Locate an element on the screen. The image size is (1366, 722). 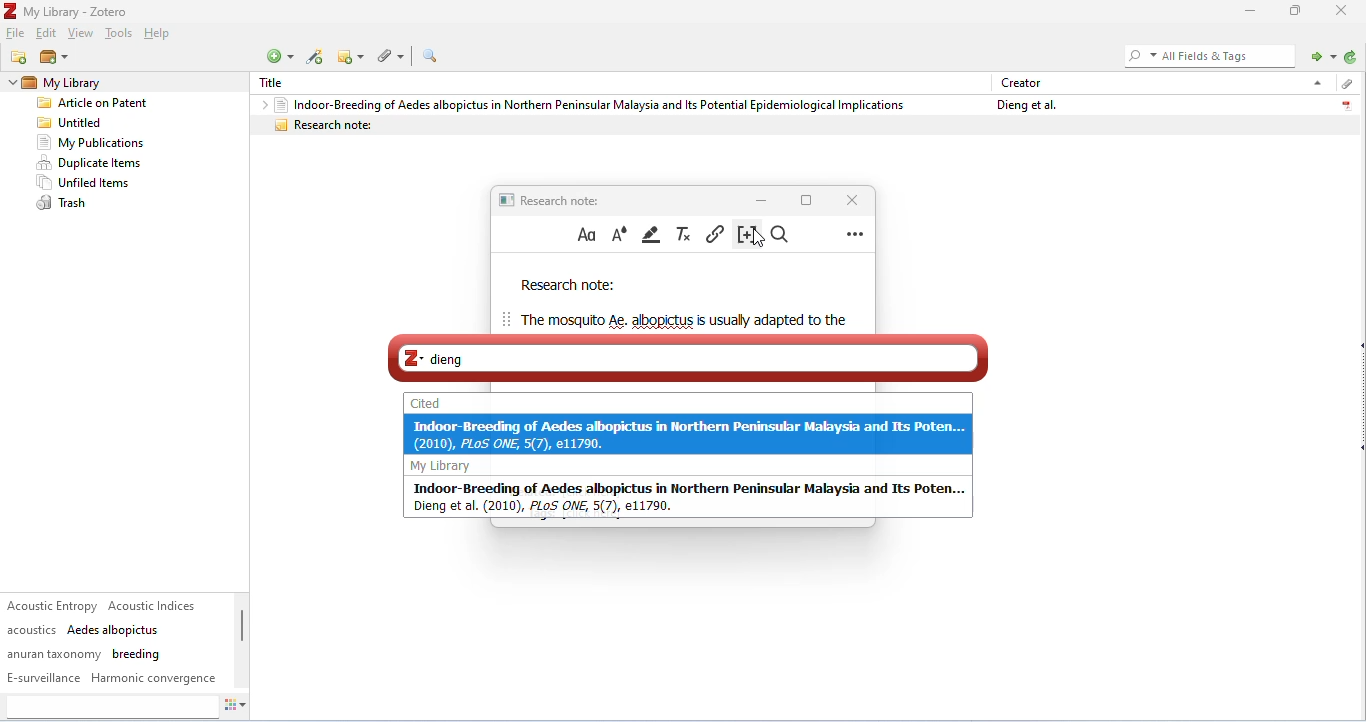
research note is located at coordinates (804, 125).